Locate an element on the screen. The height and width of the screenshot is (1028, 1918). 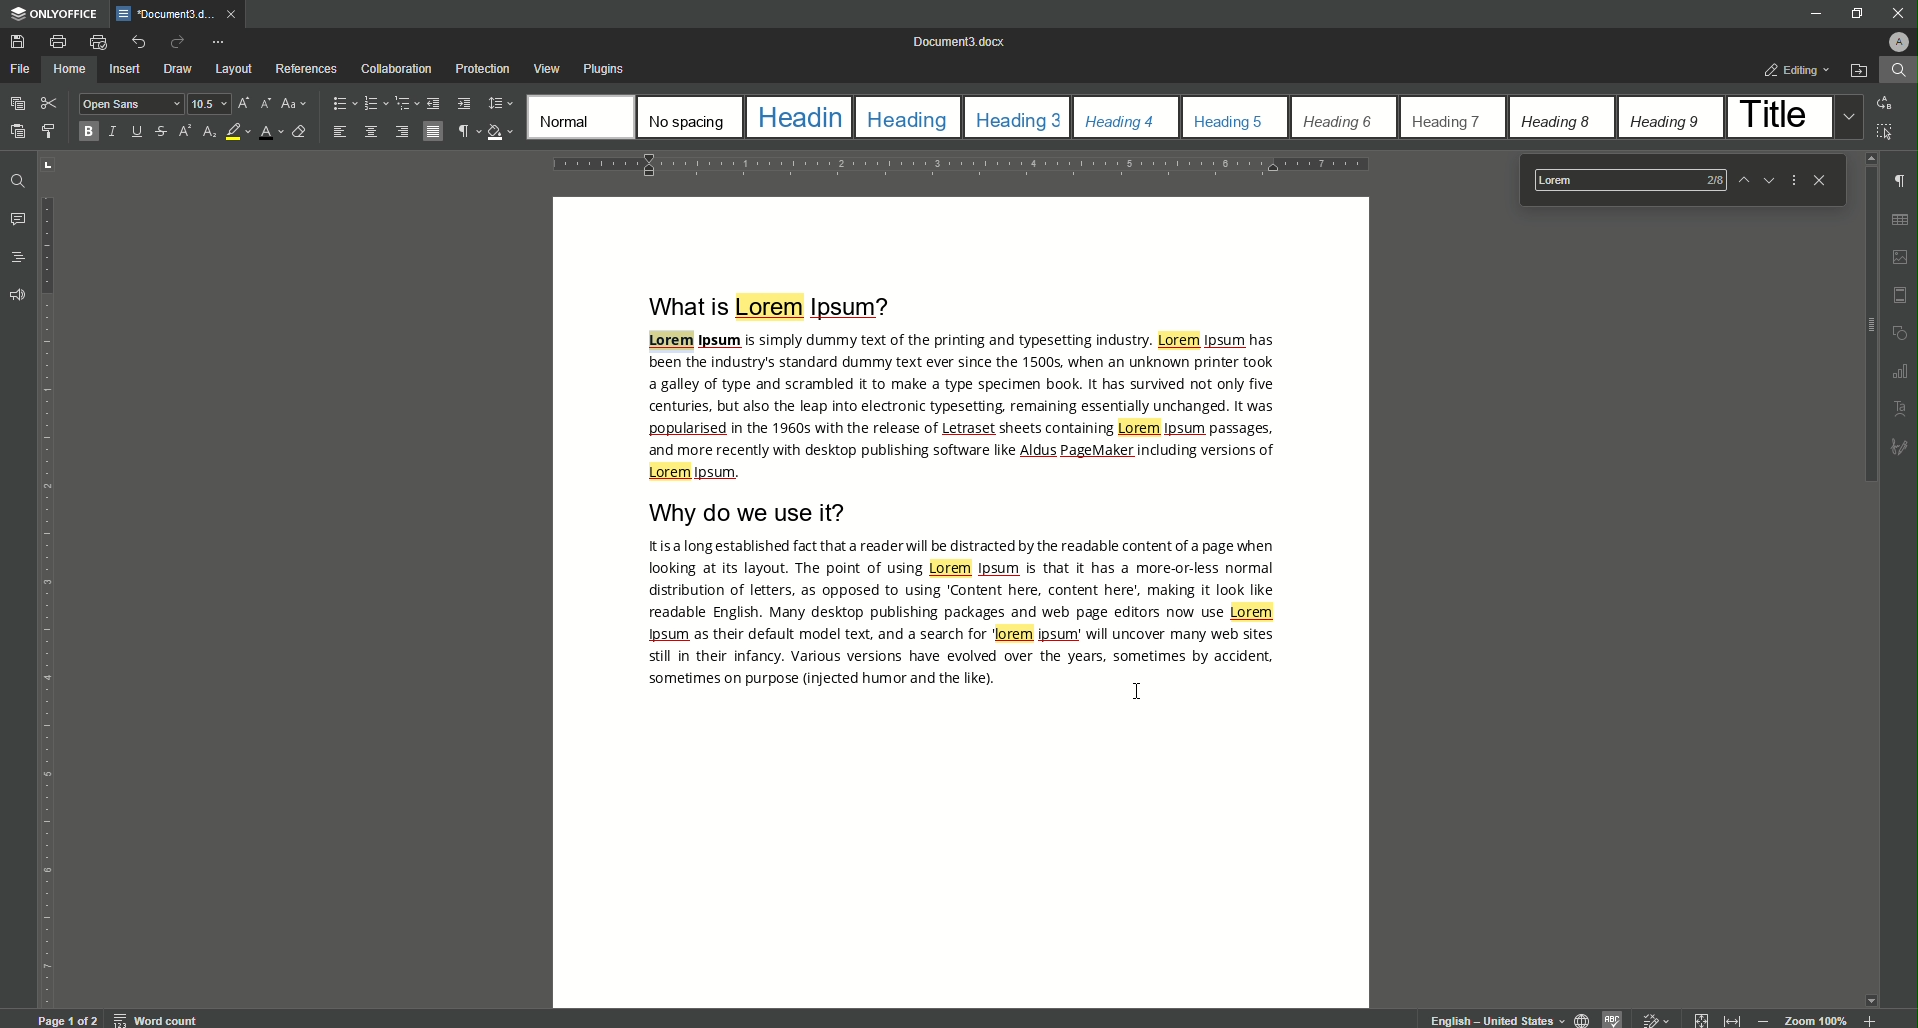
Normal is located at coordinates (576, 114).